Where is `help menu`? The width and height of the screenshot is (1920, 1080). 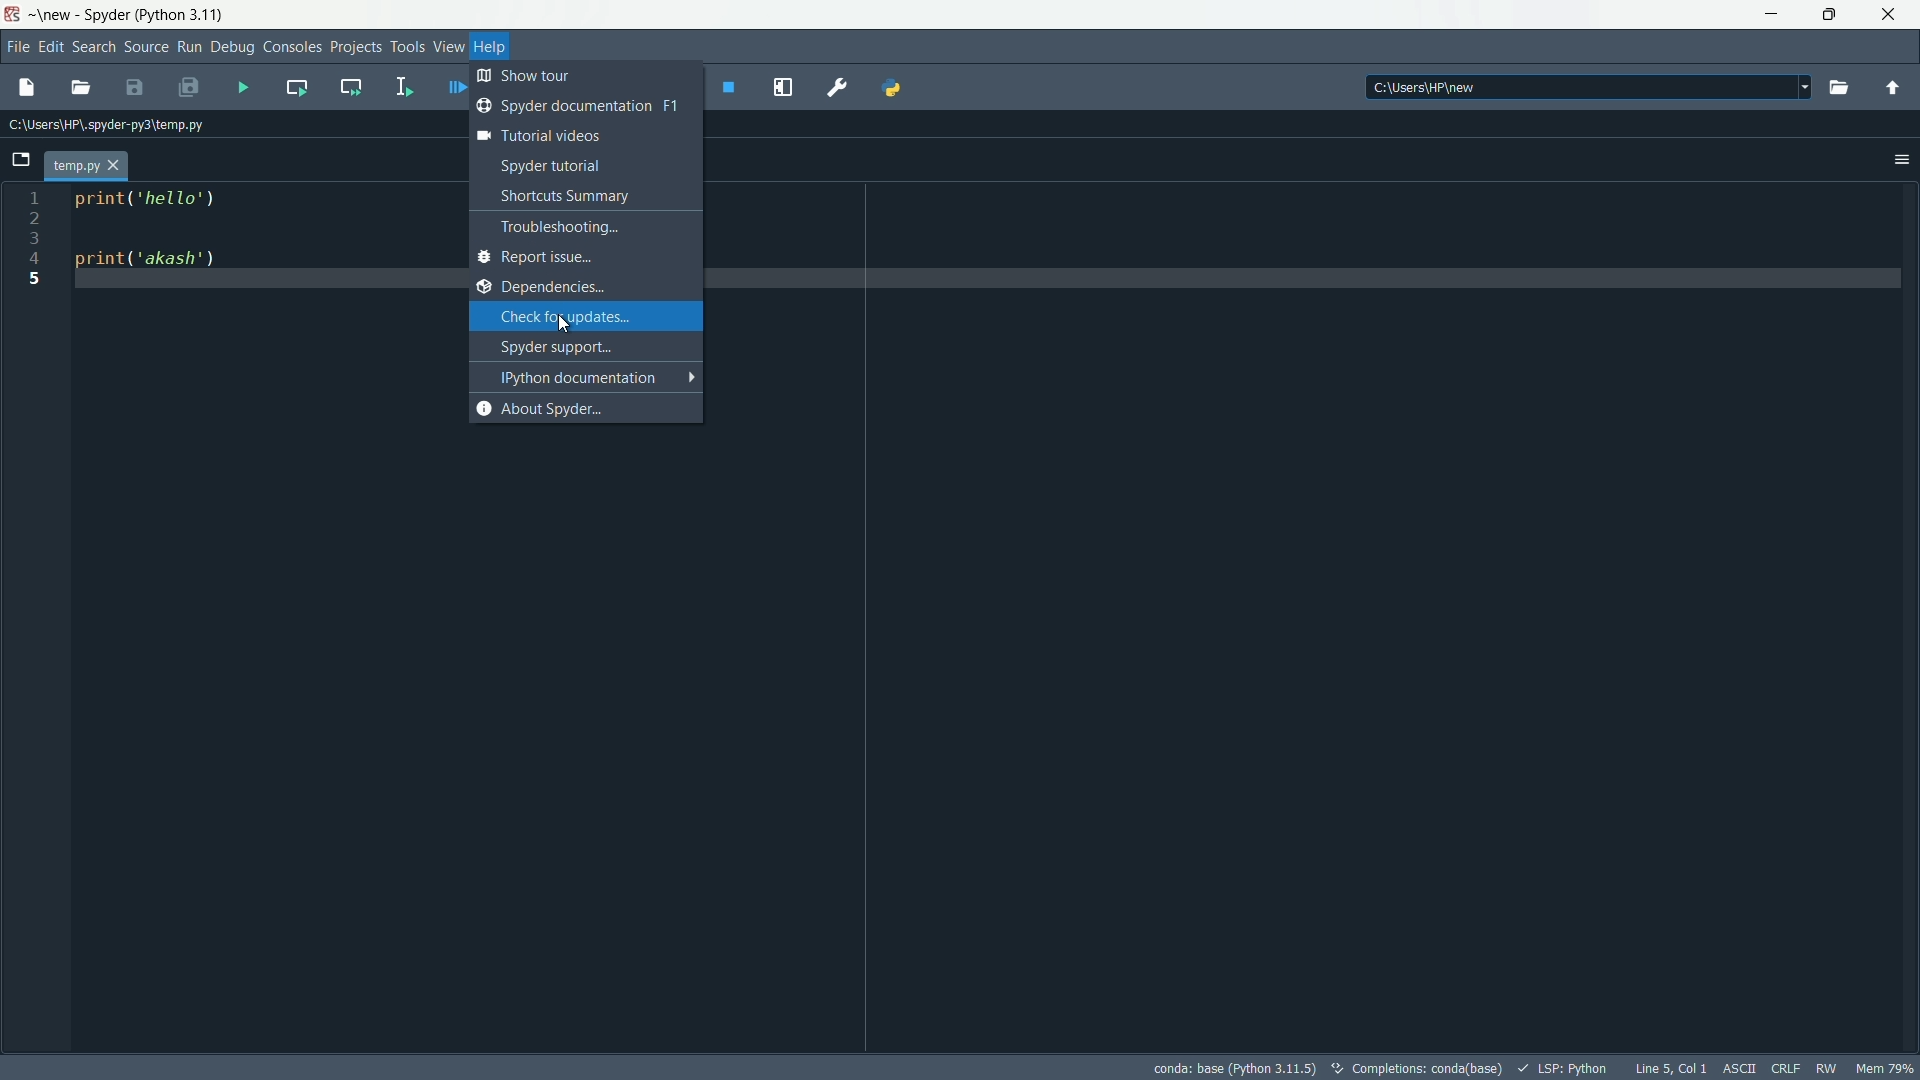 help menu is located at coordinates (492, 46).